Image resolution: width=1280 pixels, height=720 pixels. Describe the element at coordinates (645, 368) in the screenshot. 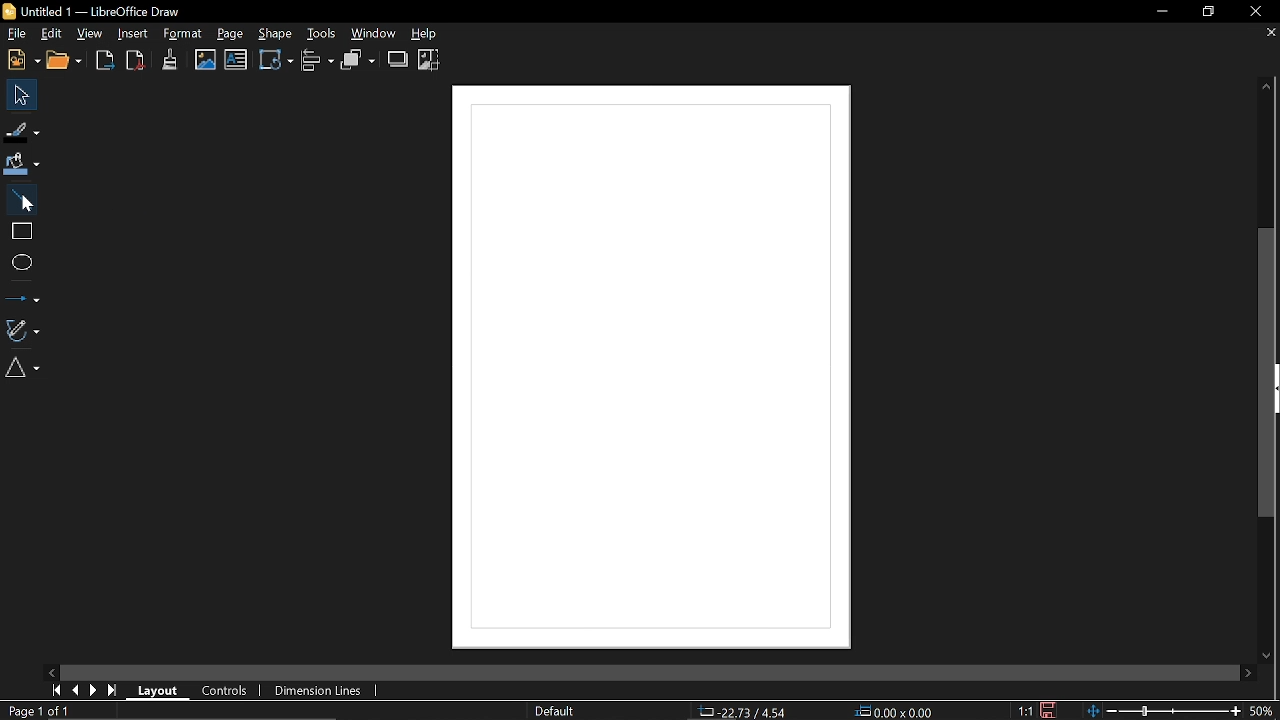

I see `Canvas` at that location.